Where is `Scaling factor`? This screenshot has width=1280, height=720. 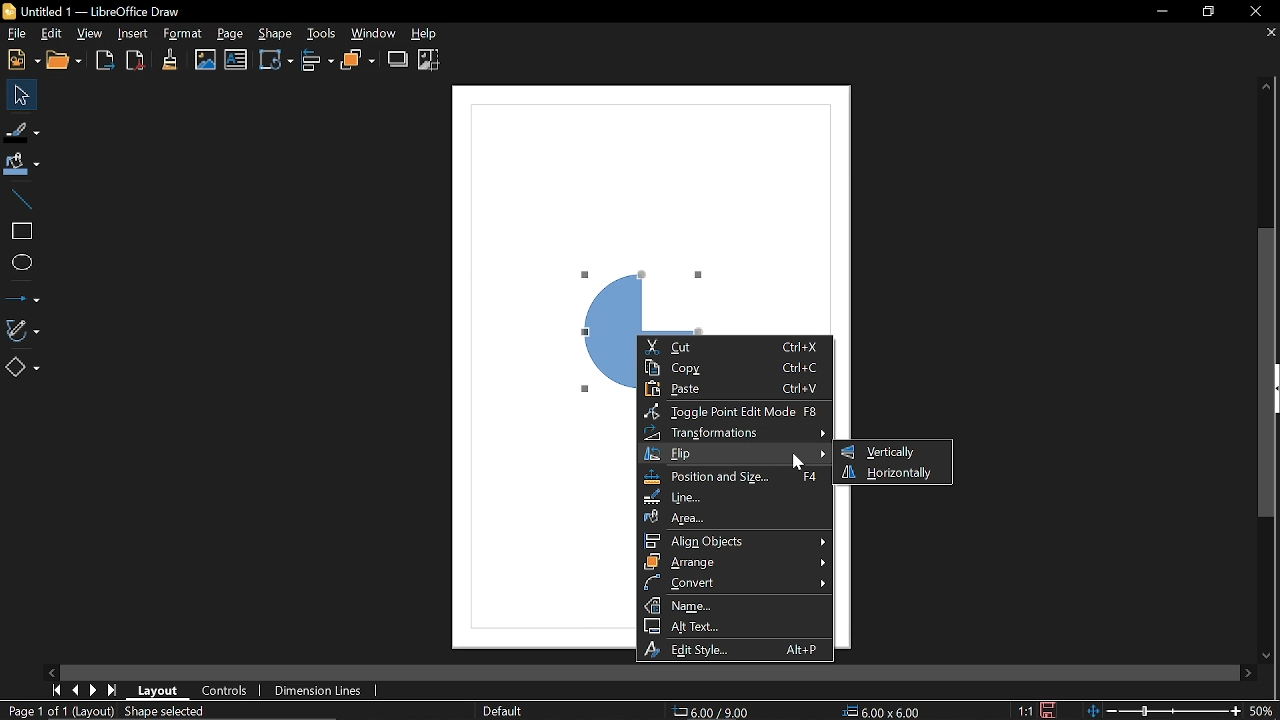 Scaling factor is located at coordinates (1026, 711).